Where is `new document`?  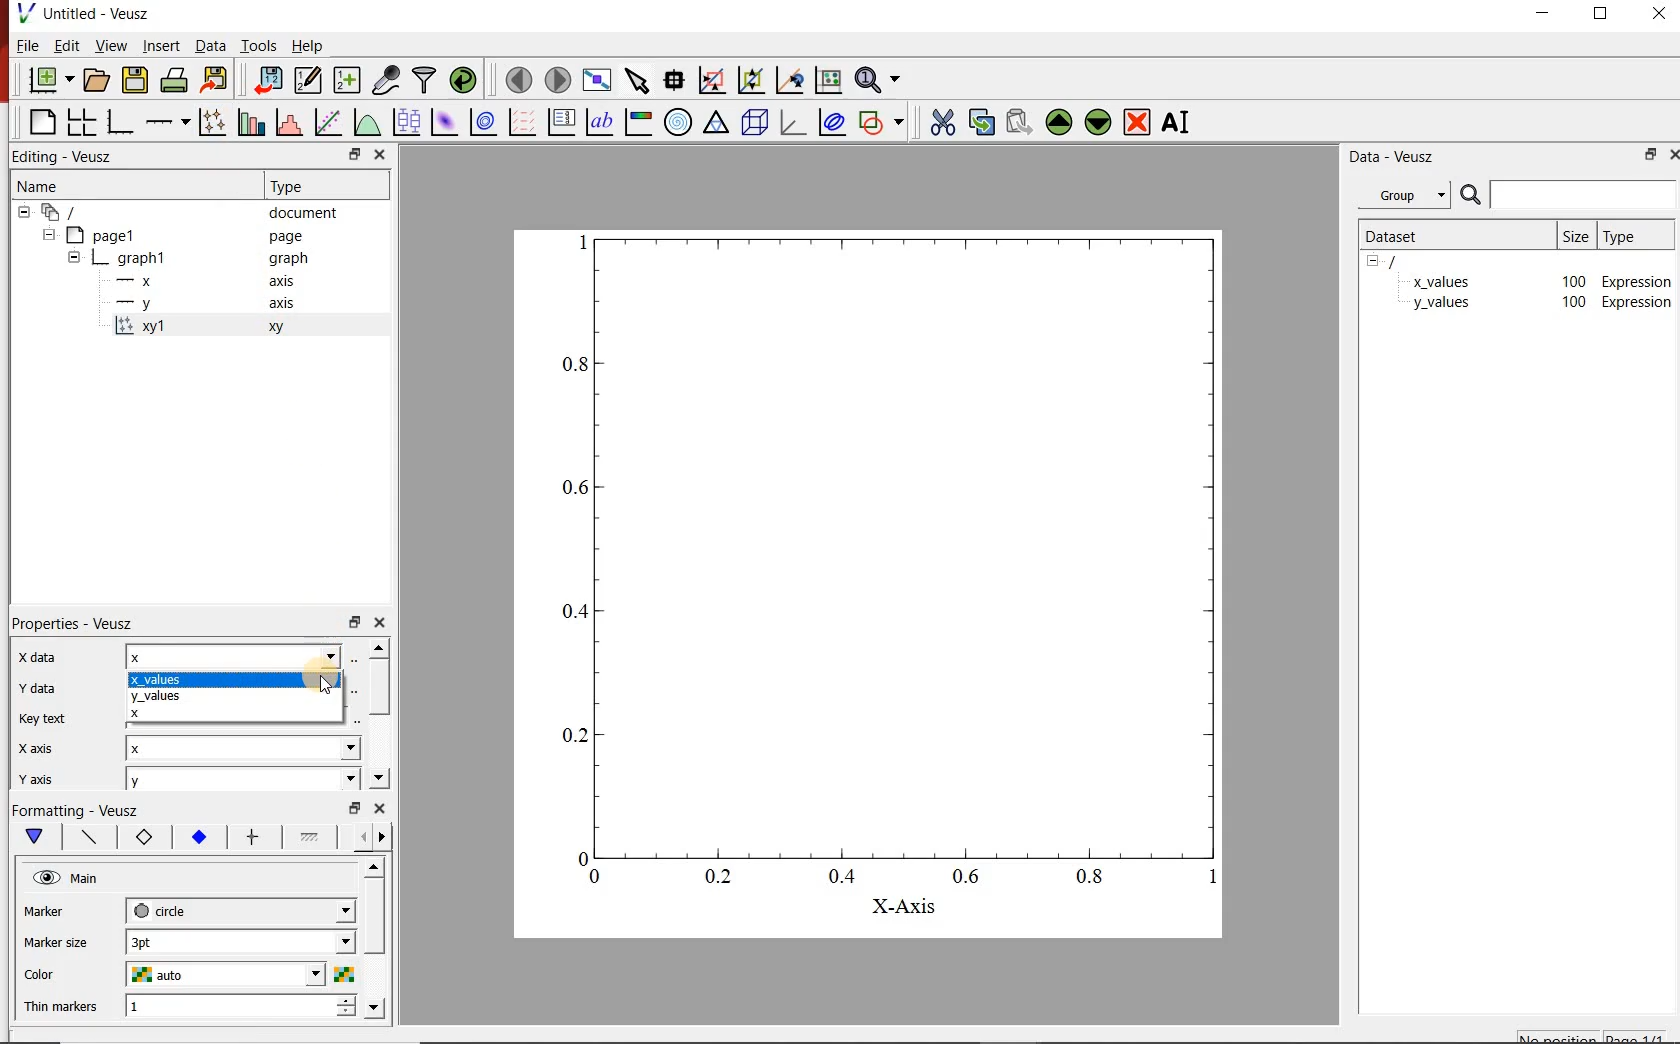 new document is located at coordinates (51, 78).